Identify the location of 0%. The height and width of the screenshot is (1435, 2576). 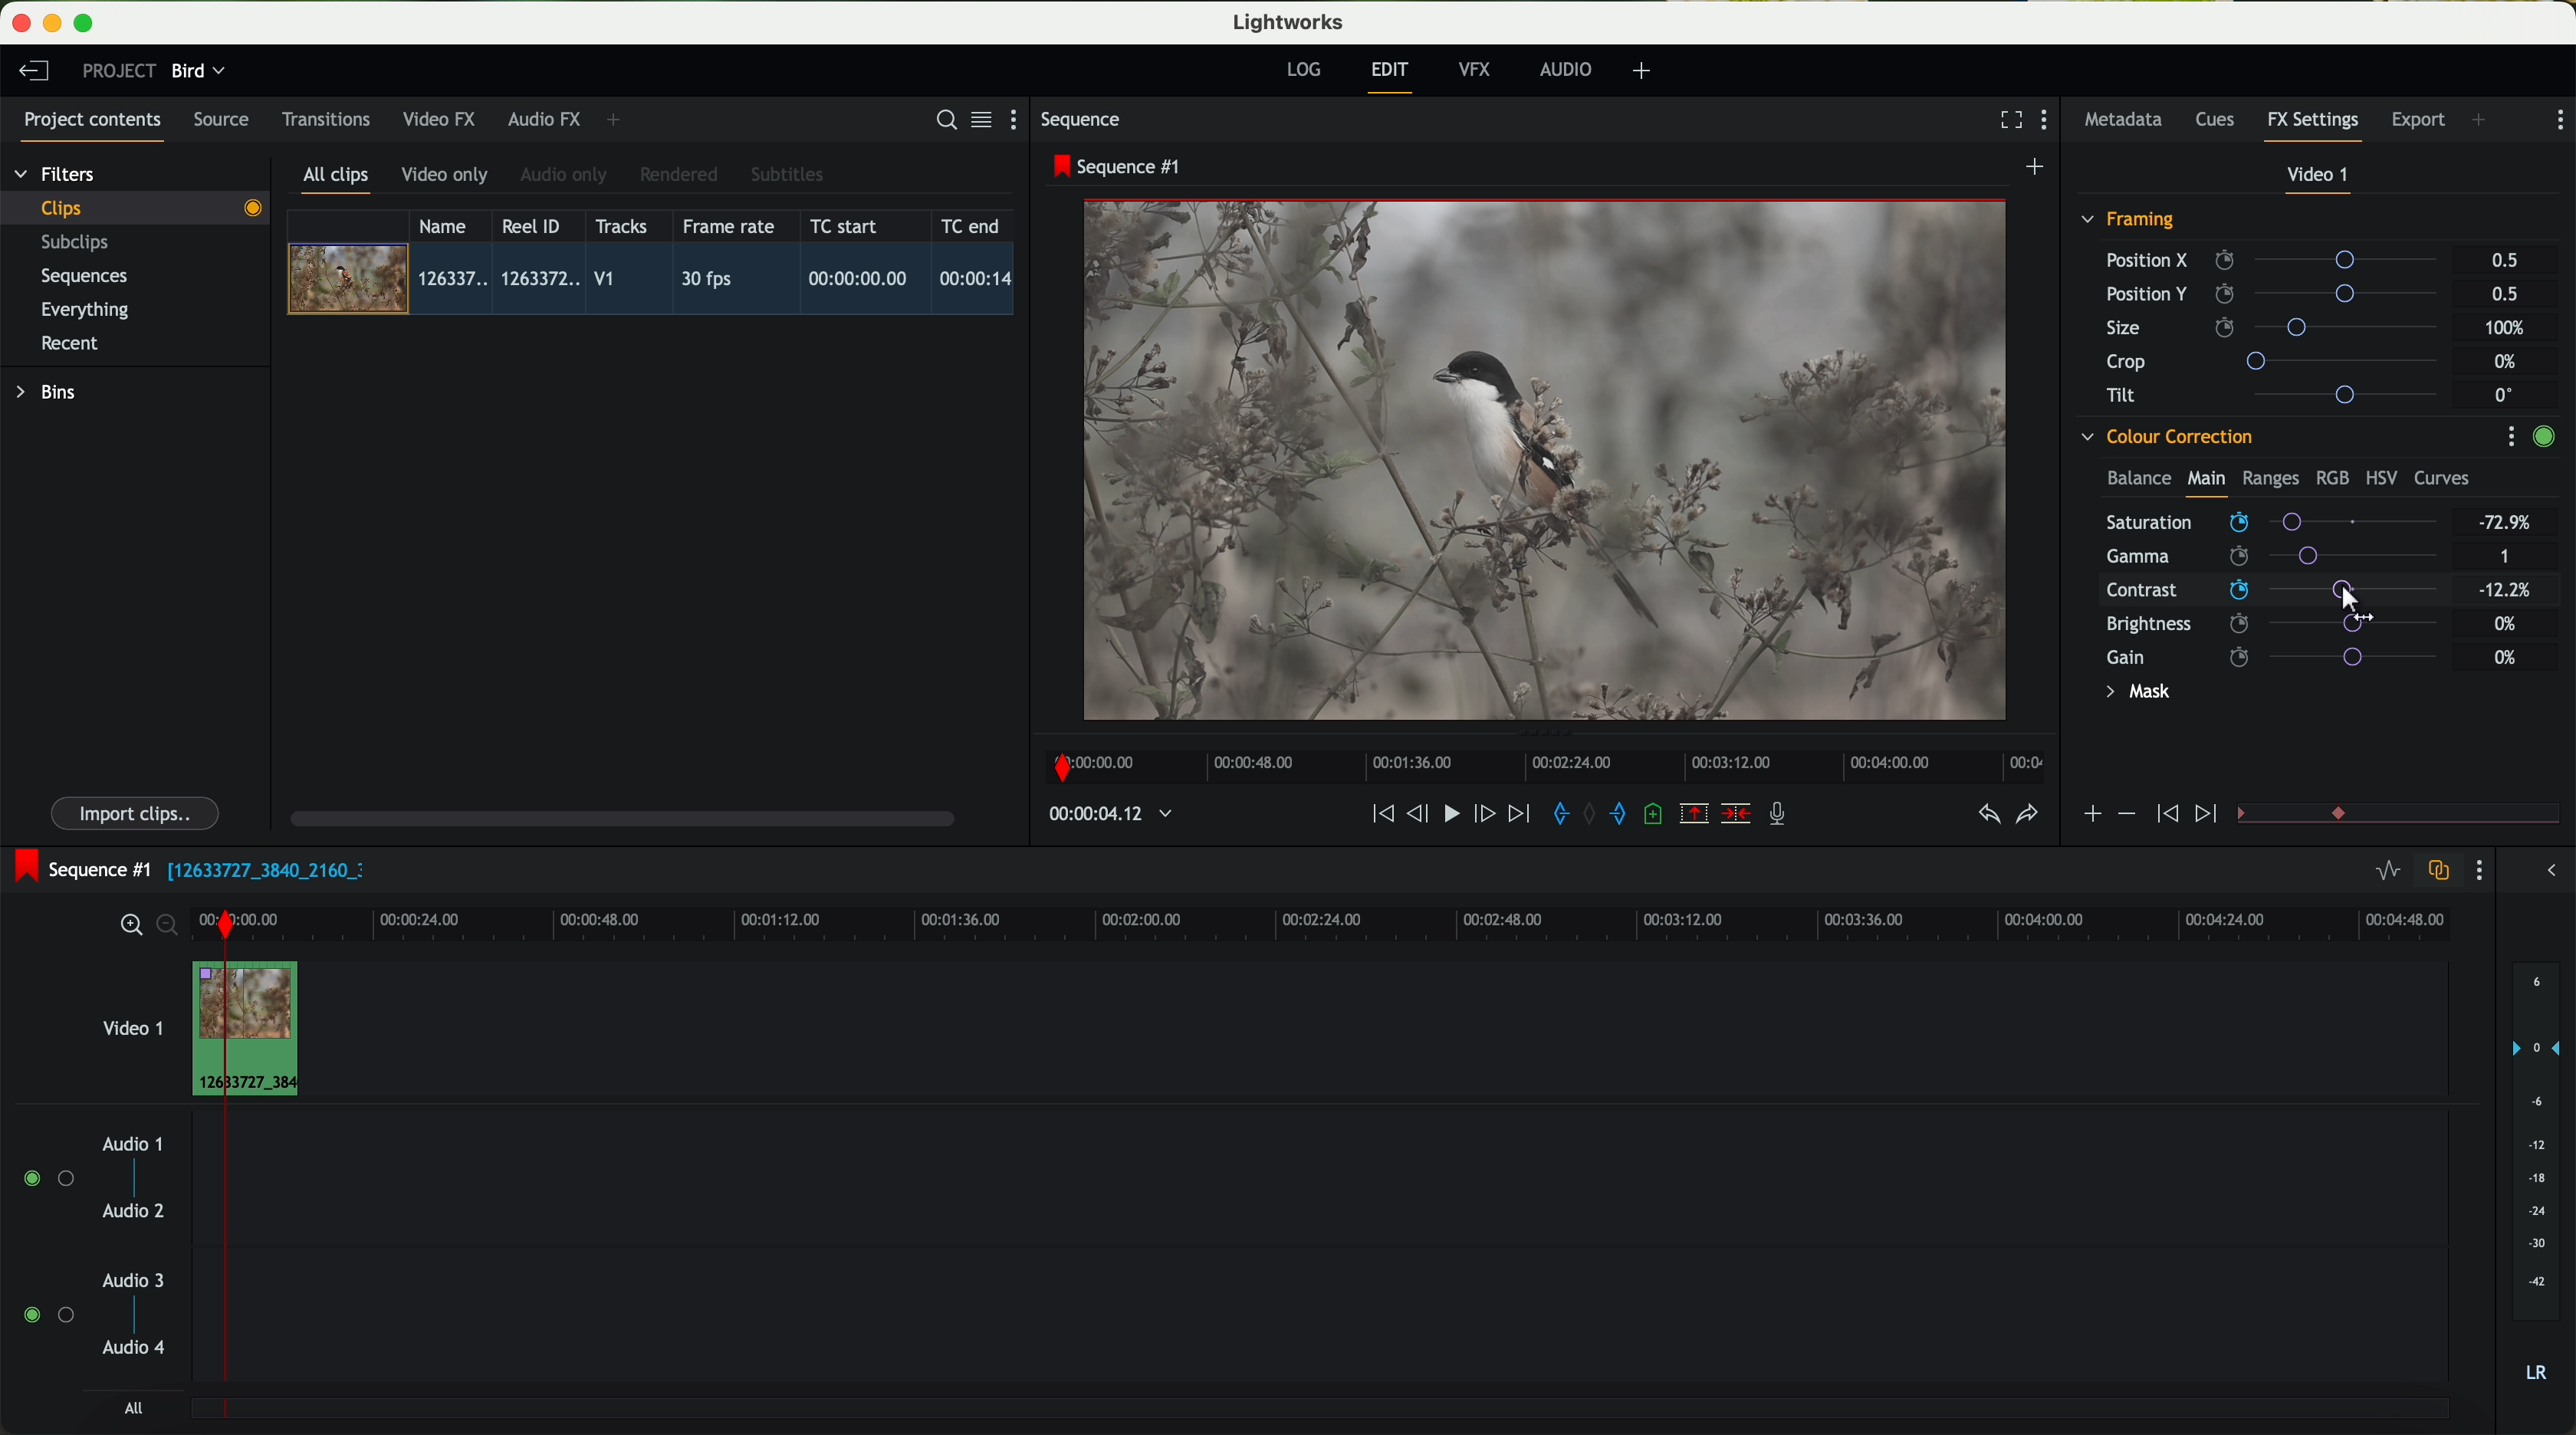
(2506, 657).